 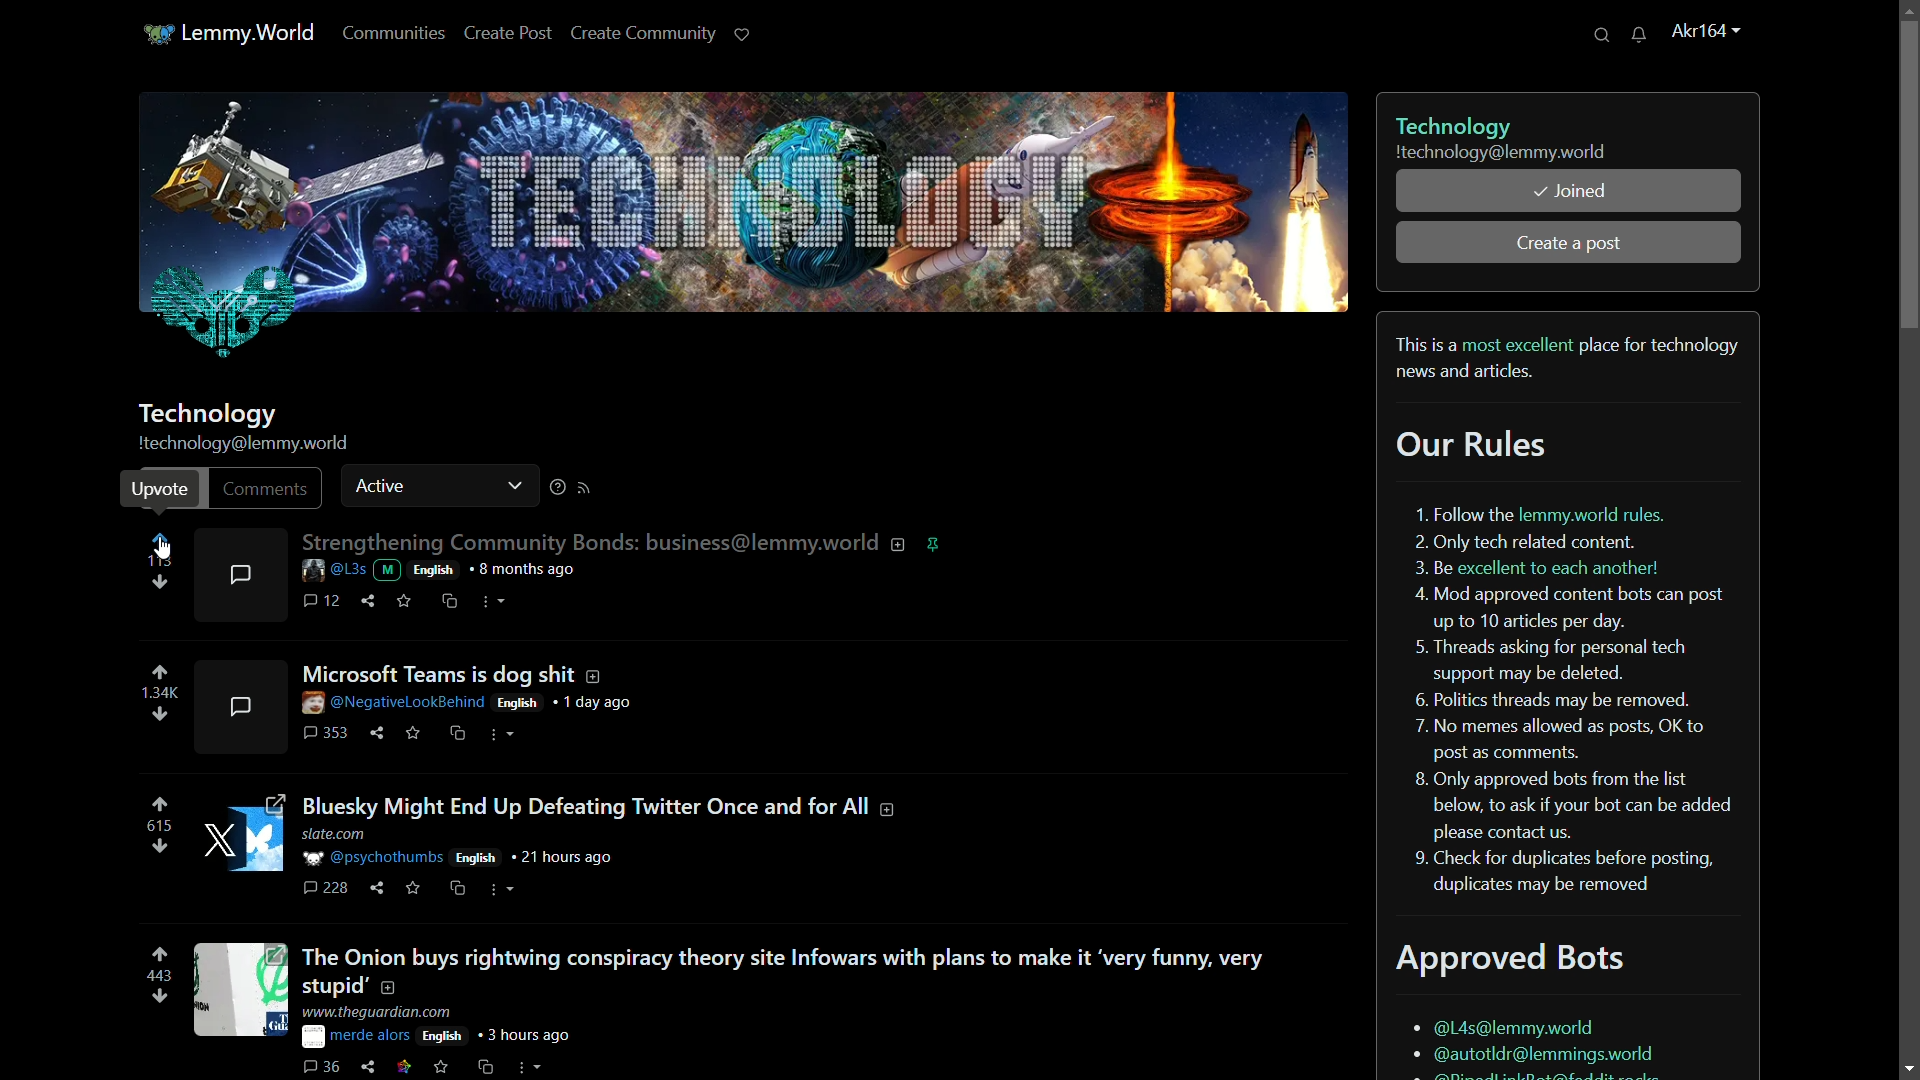 I want to click on cs, so click(x=458, y=890).